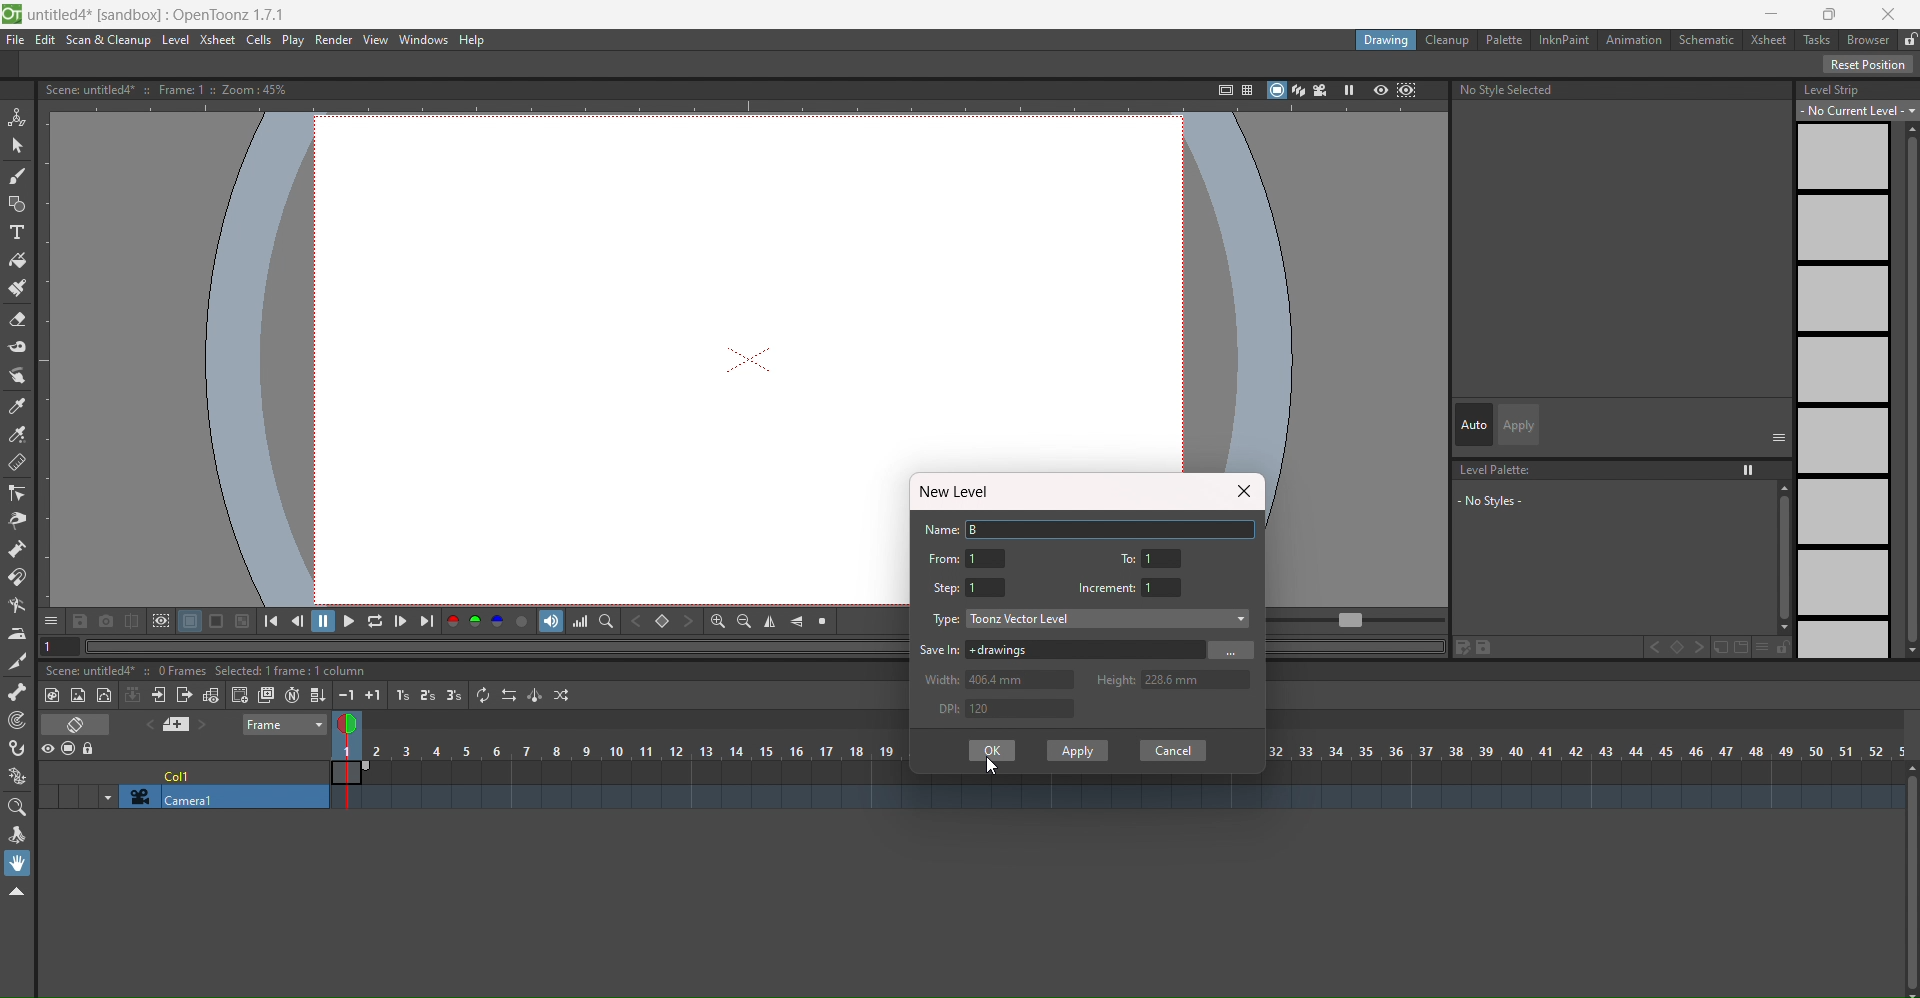 This screenshot has height=998, width=1920. Describe the element at coordinates (79, 697) in the screenshot. I see `new raster level` at that location.